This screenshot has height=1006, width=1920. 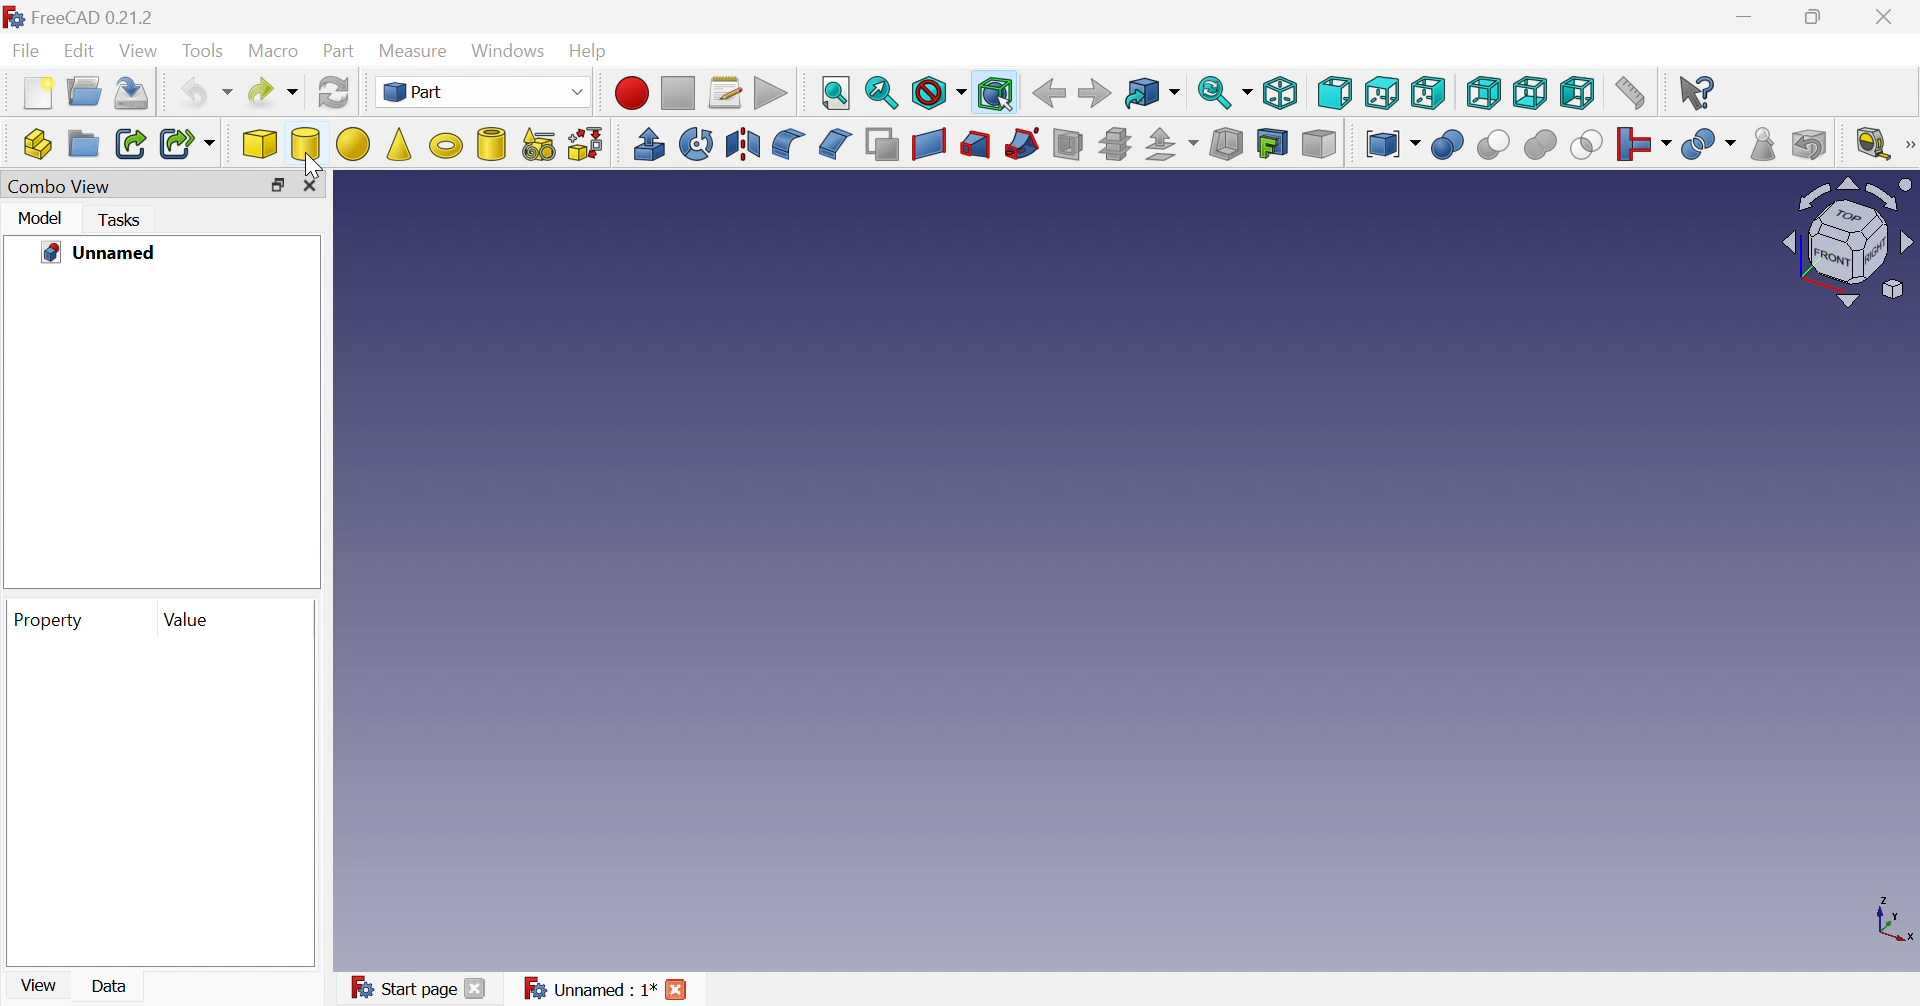 What do you see at coordinates (1644, 145) in the screenshot?
I see `Join objects` at bounding box center [1644, 145].